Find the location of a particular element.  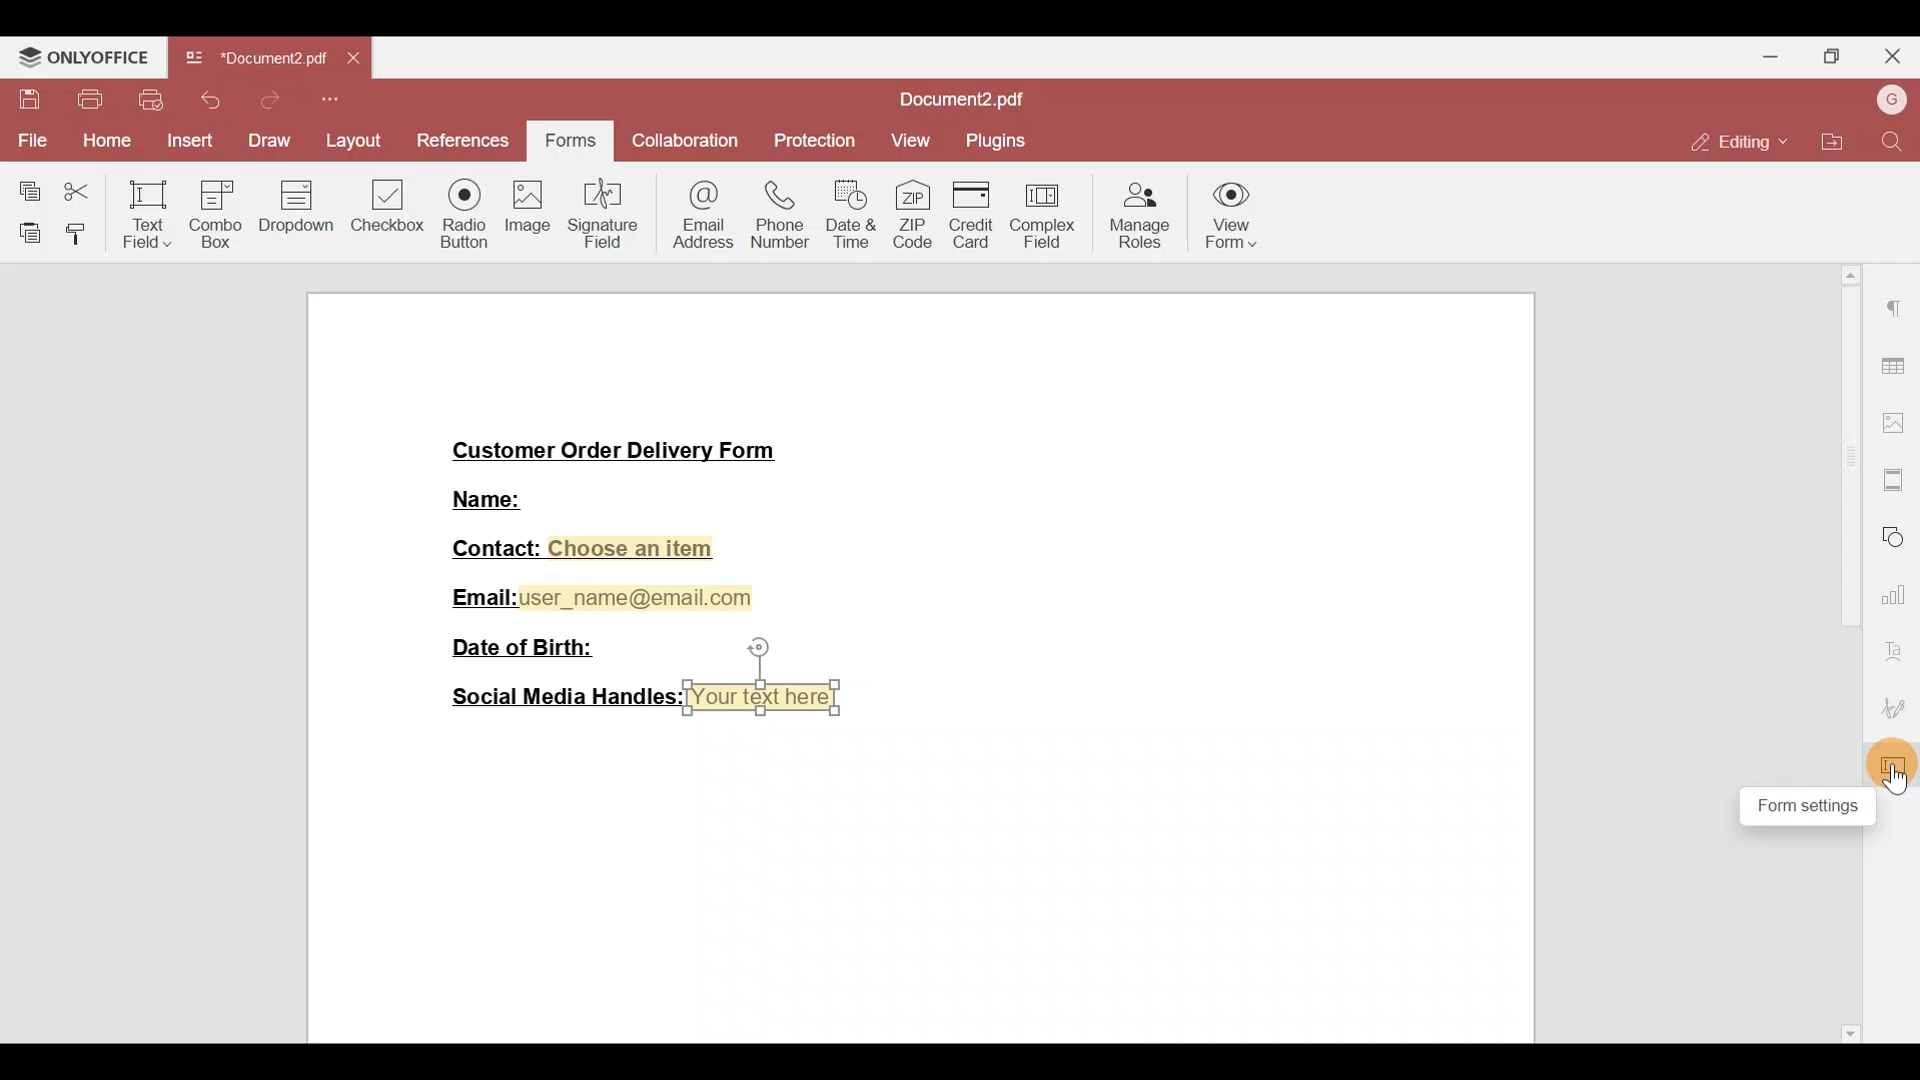

Quick print is located at coordinates (153, 100).